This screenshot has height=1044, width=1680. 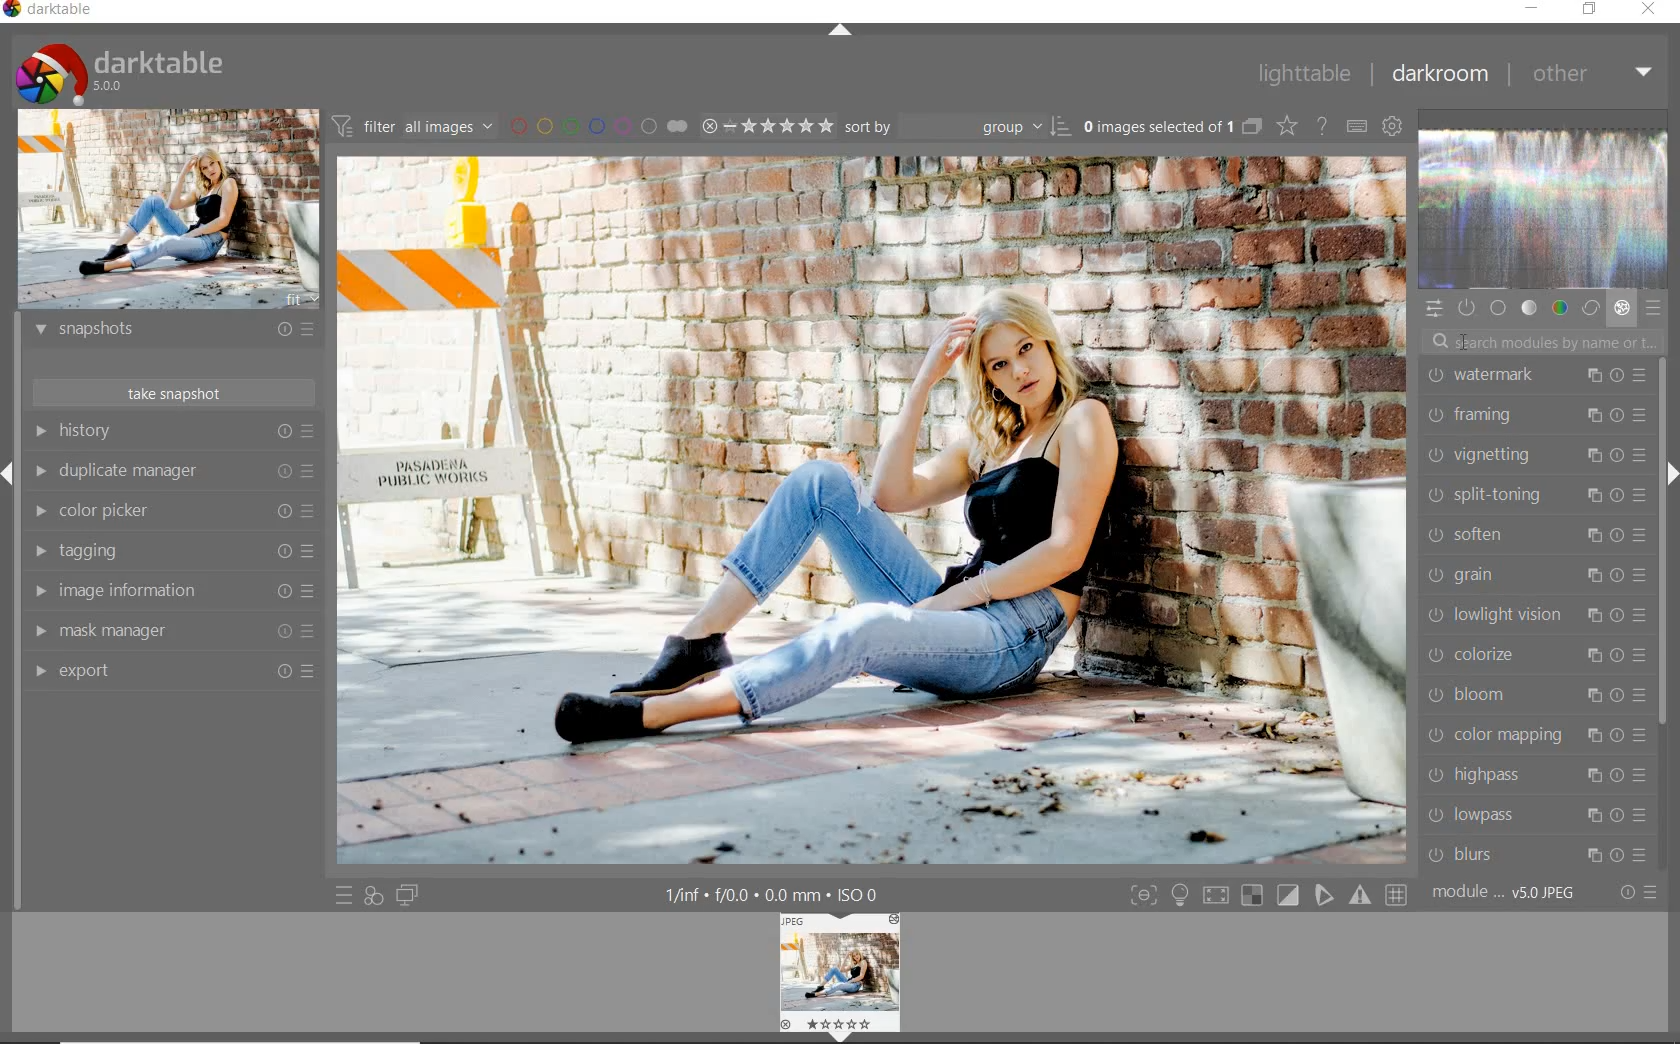 I want to click on show global preferences, so click(x=1394, y=127).